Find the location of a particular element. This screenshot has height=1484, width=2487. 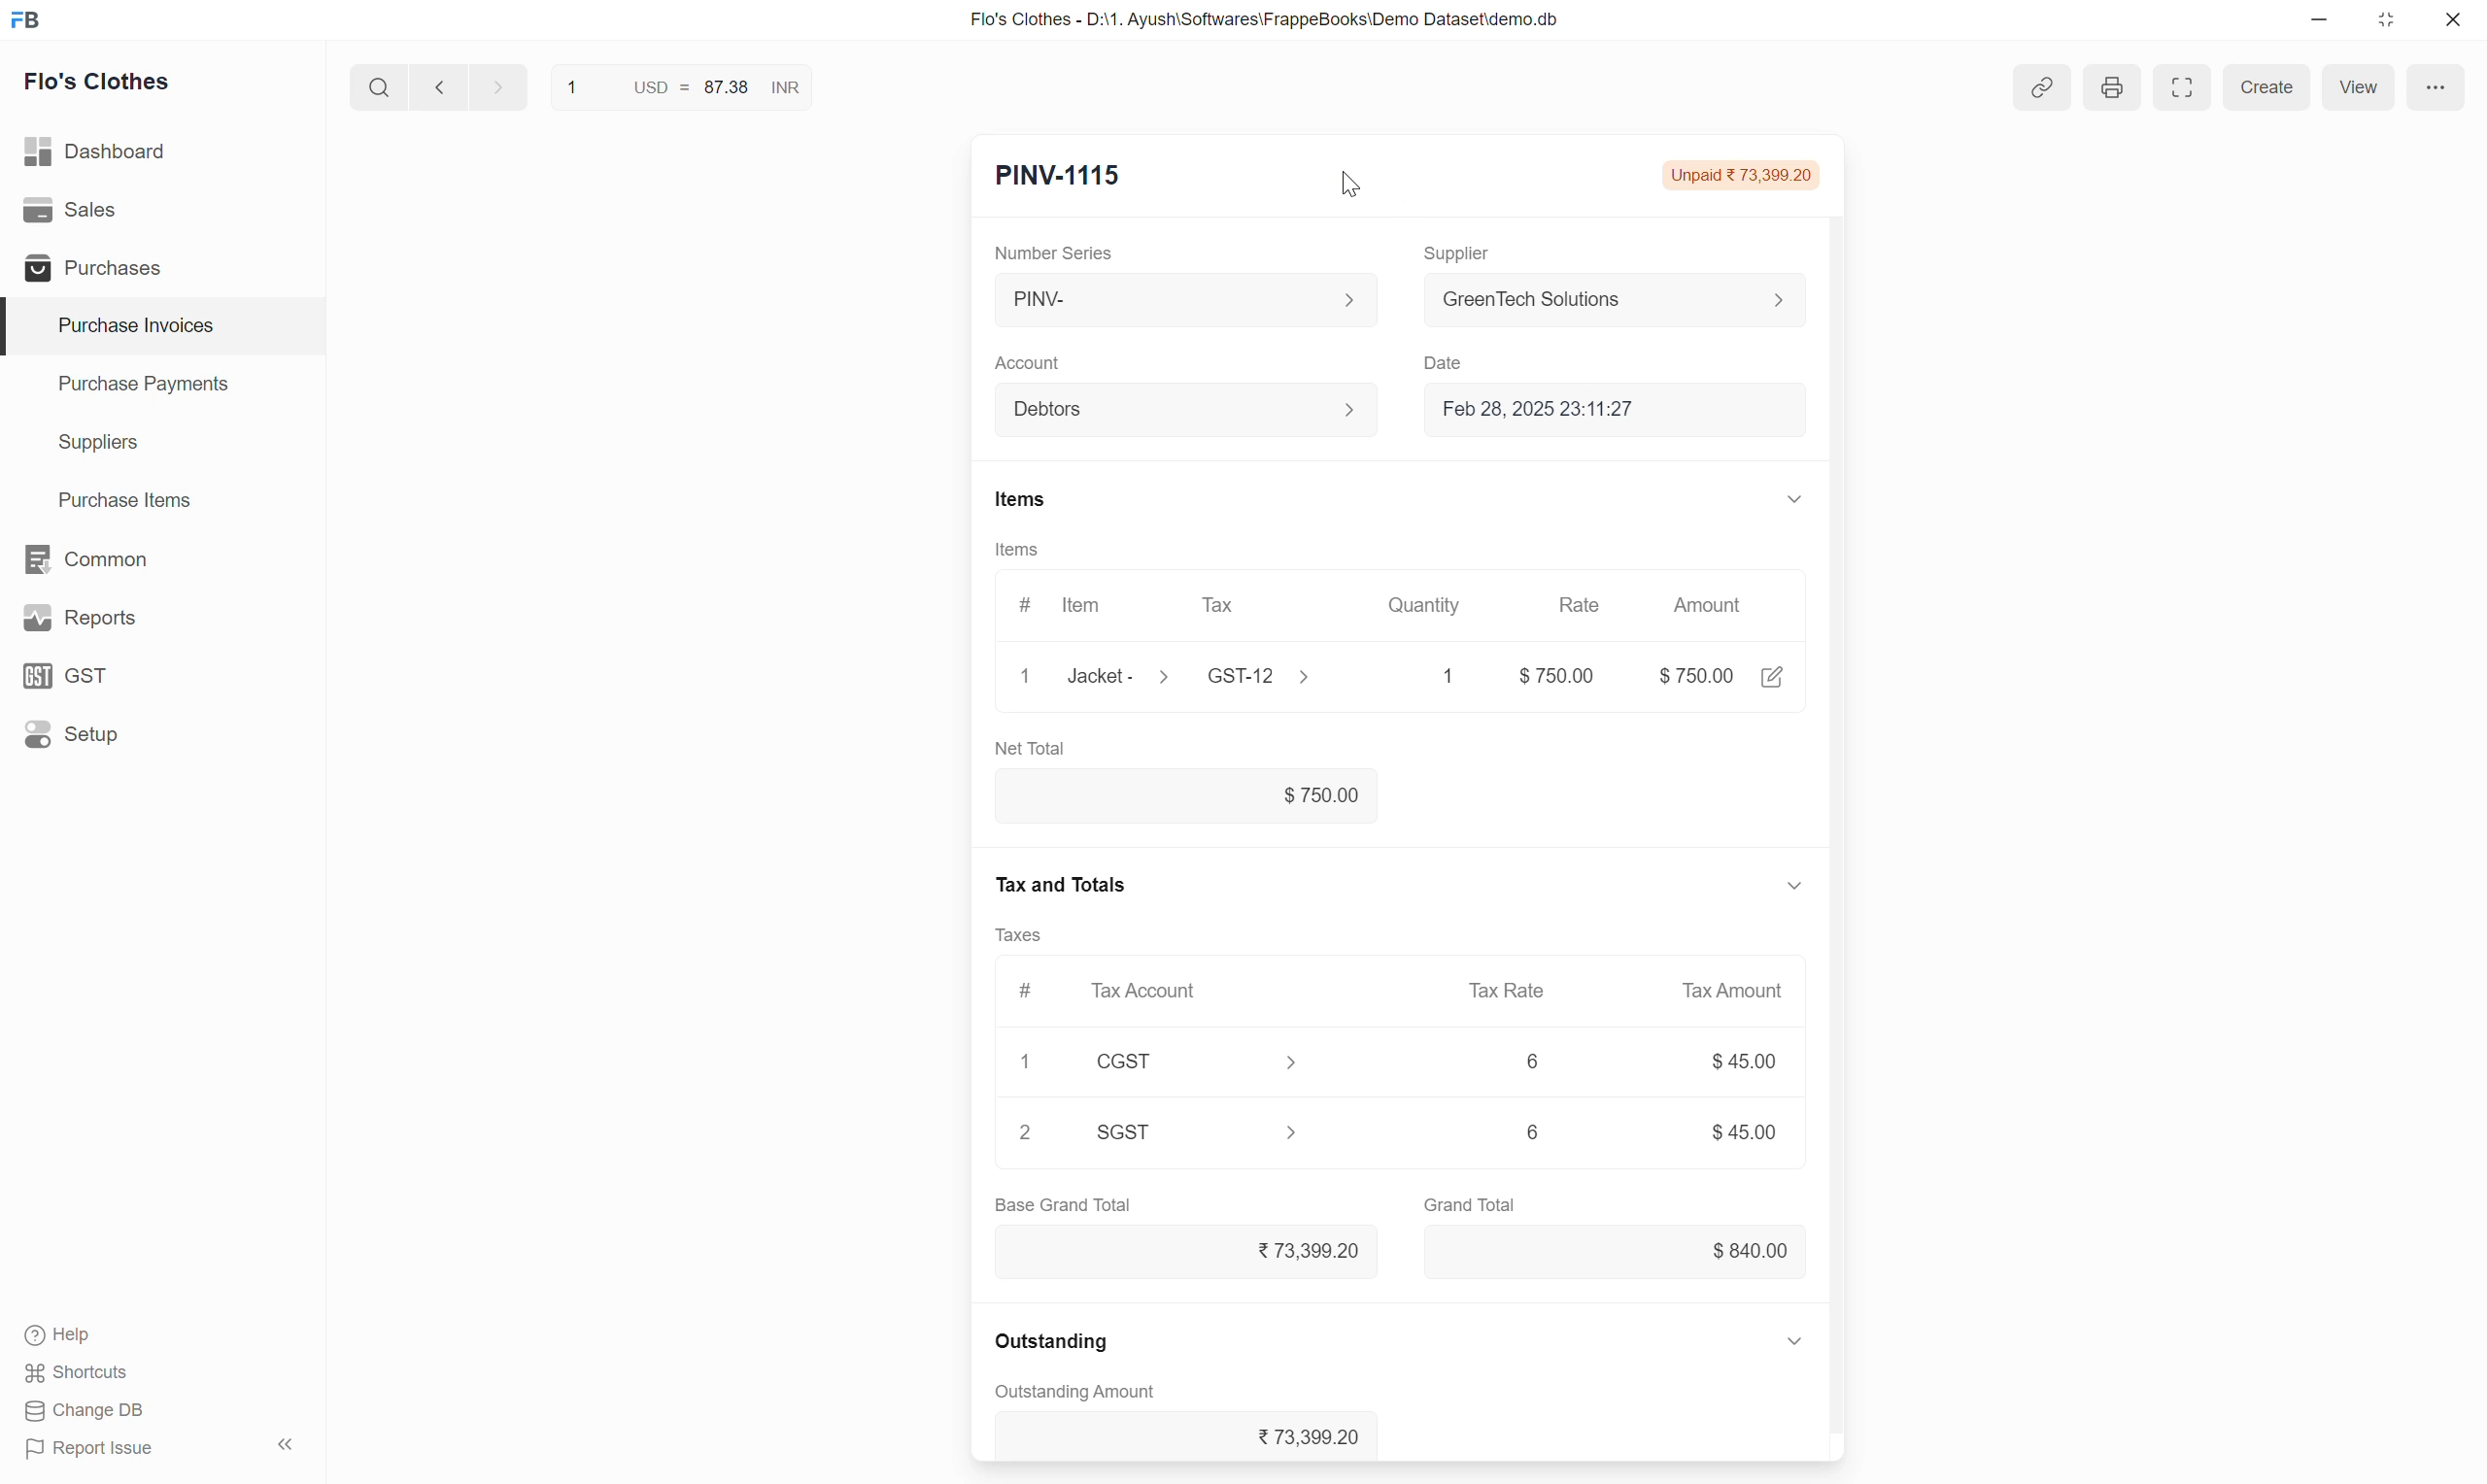

Collapse is located at coordinates (1795, 1341).